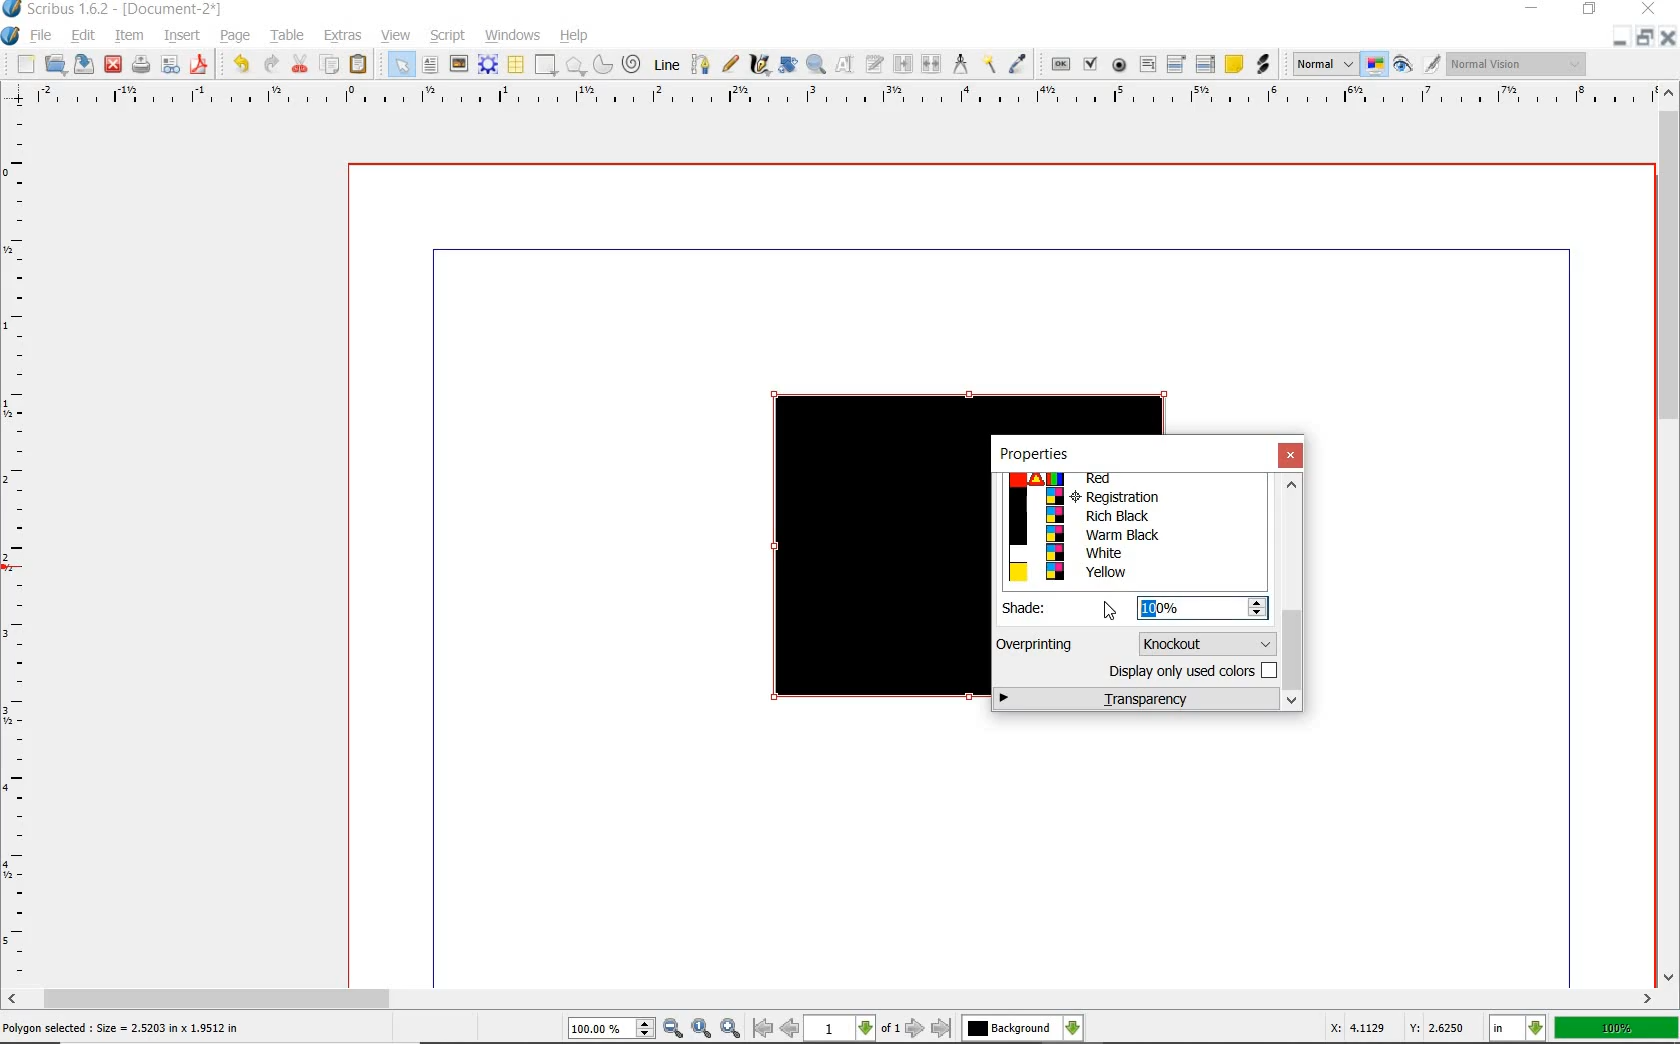 This screenshot has height=1044, width=1680. Describe the element at coordinates (1132, 517) in the screenshot. I see `Rich Black` at that location.